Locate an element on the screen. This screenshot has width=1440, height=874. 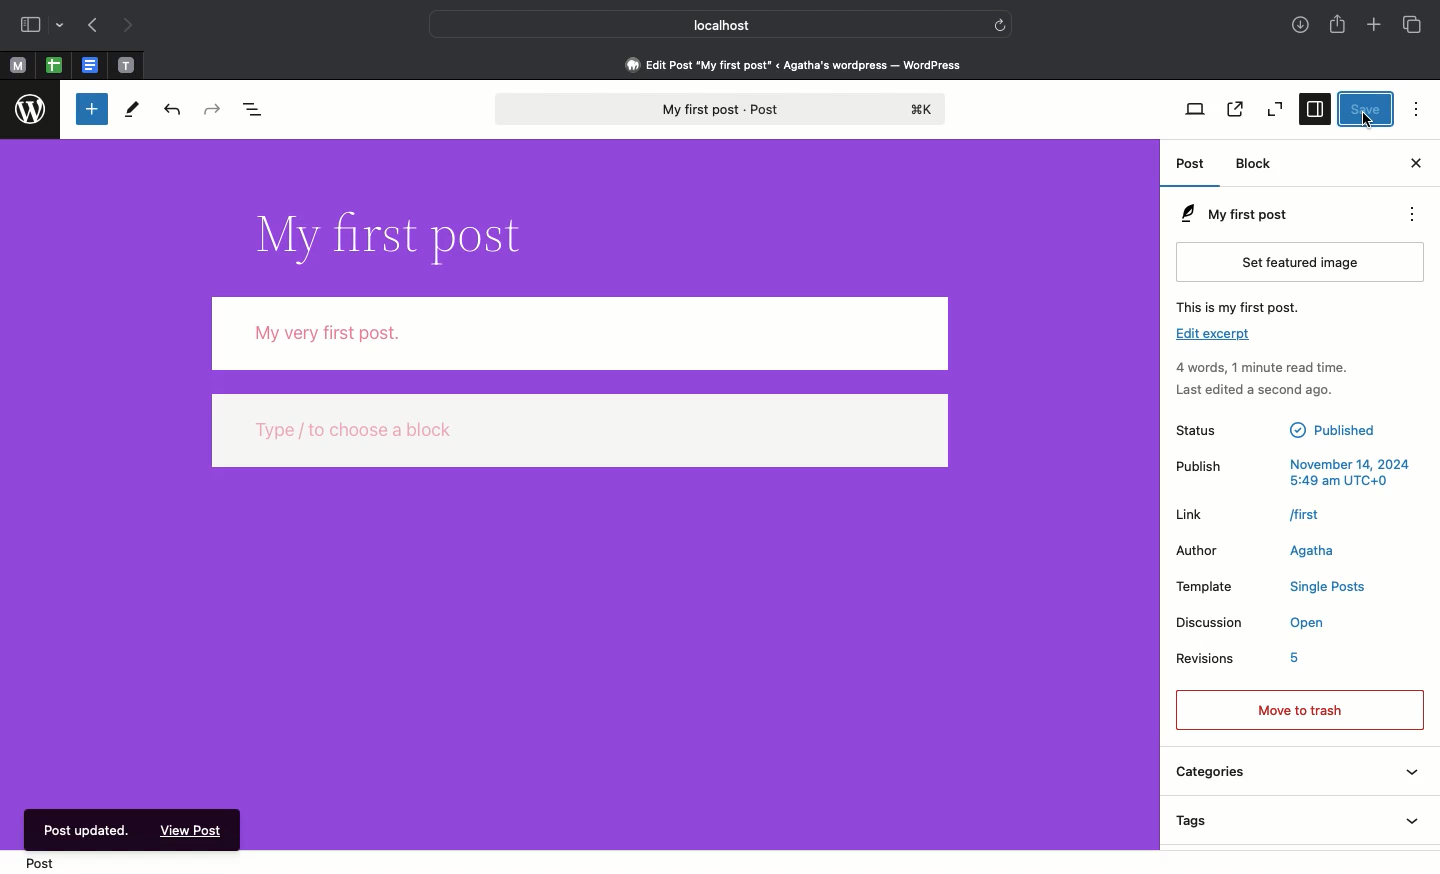
Options is located at coordinates (1413, 109).